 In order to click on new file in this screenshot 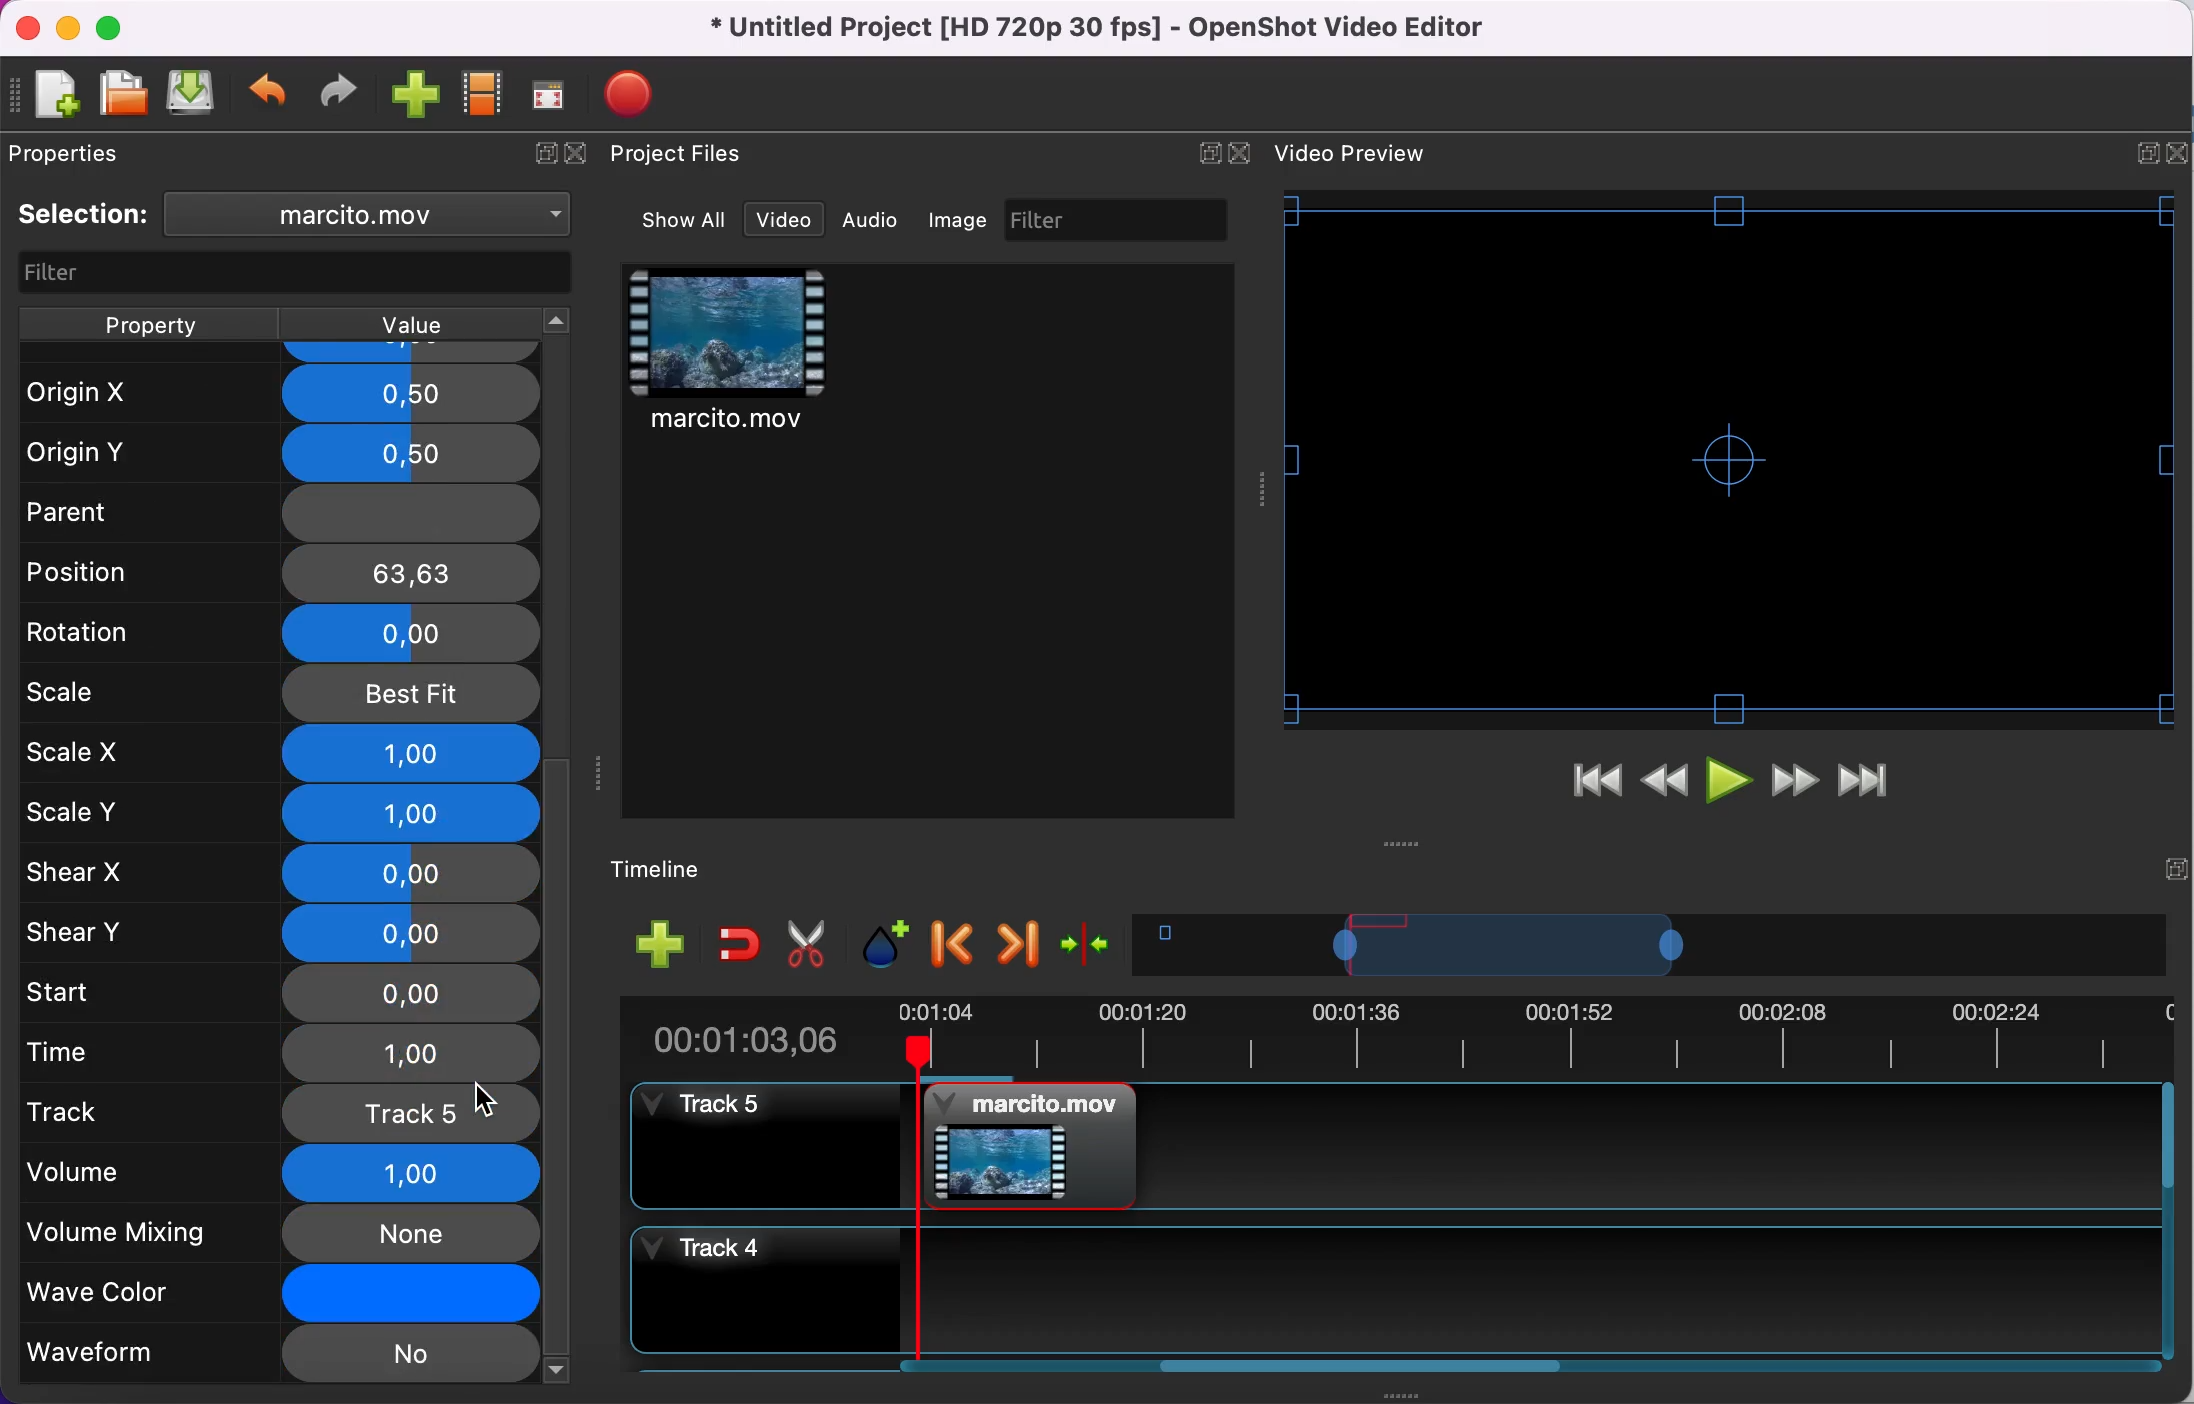, I will do `click(48, 97)`.